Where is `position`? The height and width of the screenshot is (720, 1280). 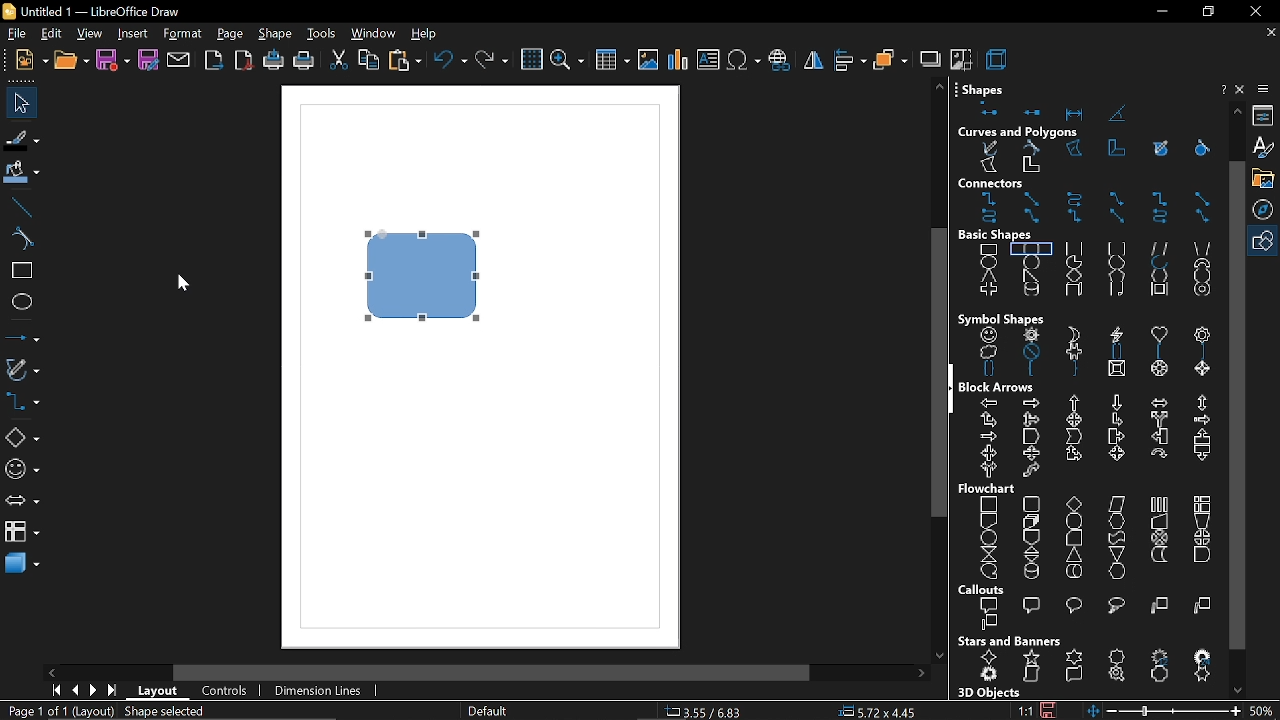 position is located at coordinates (877, 712).